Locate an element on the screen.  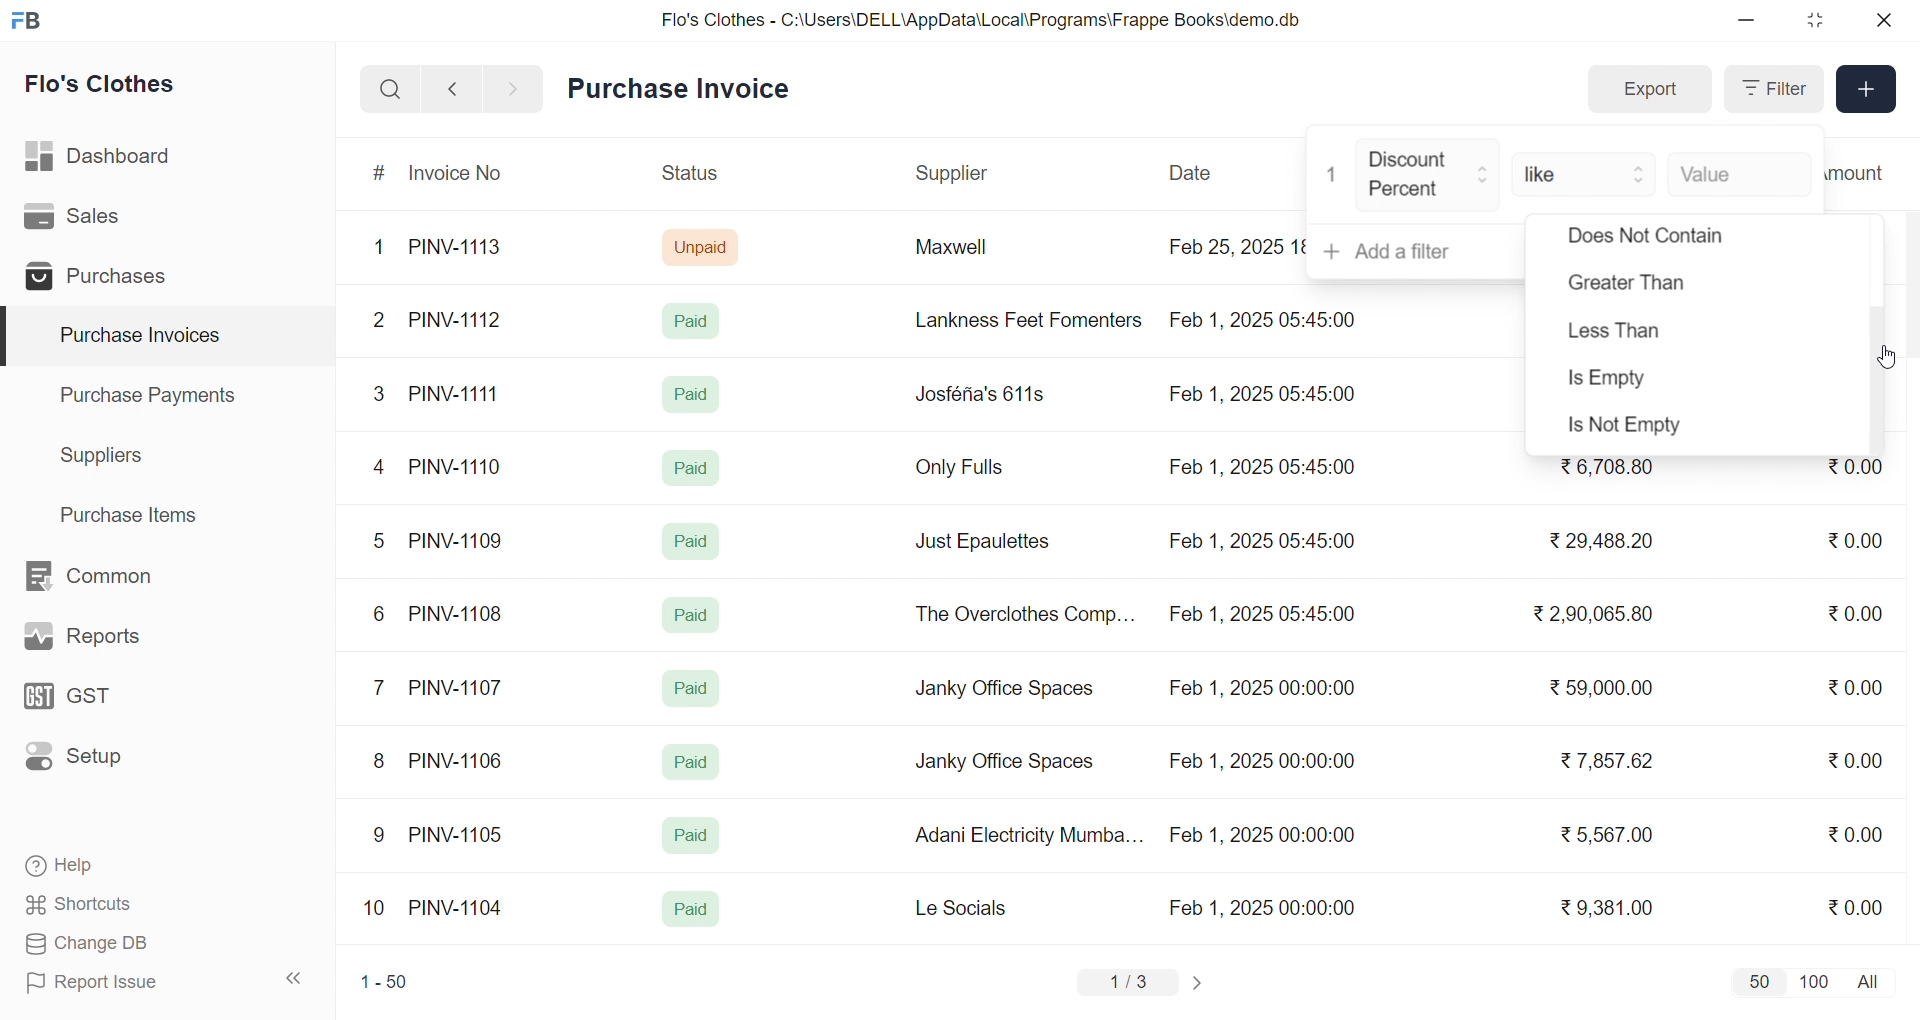
Purchase Payments is located at coordinates (154, 394).